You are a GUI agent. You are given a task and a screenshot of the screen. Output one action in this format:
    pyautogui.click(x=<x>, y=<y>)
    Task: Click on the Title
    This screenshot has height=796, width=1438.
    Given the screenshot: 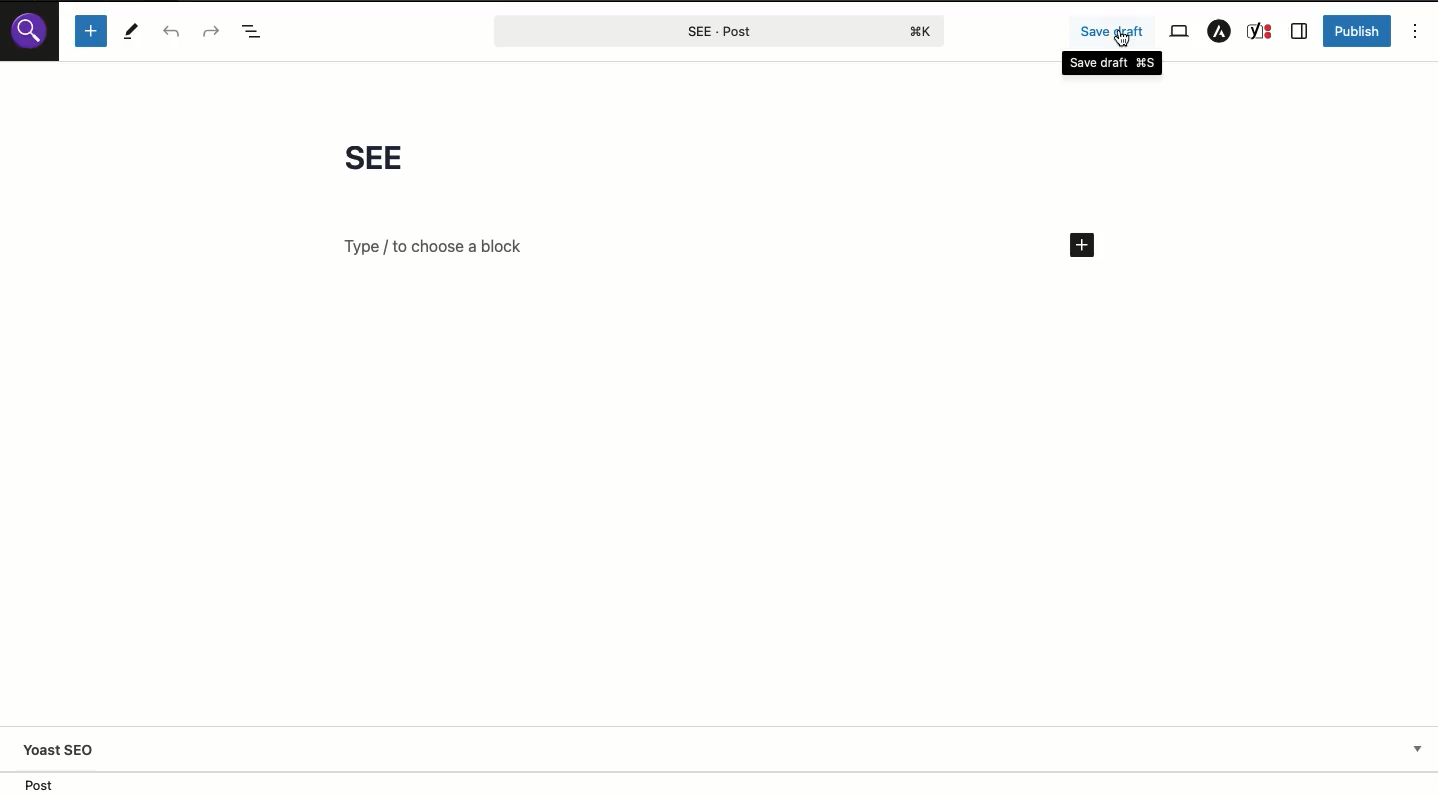 What is the action you would take?
    pyautogui.click(x=395, y=161)
    